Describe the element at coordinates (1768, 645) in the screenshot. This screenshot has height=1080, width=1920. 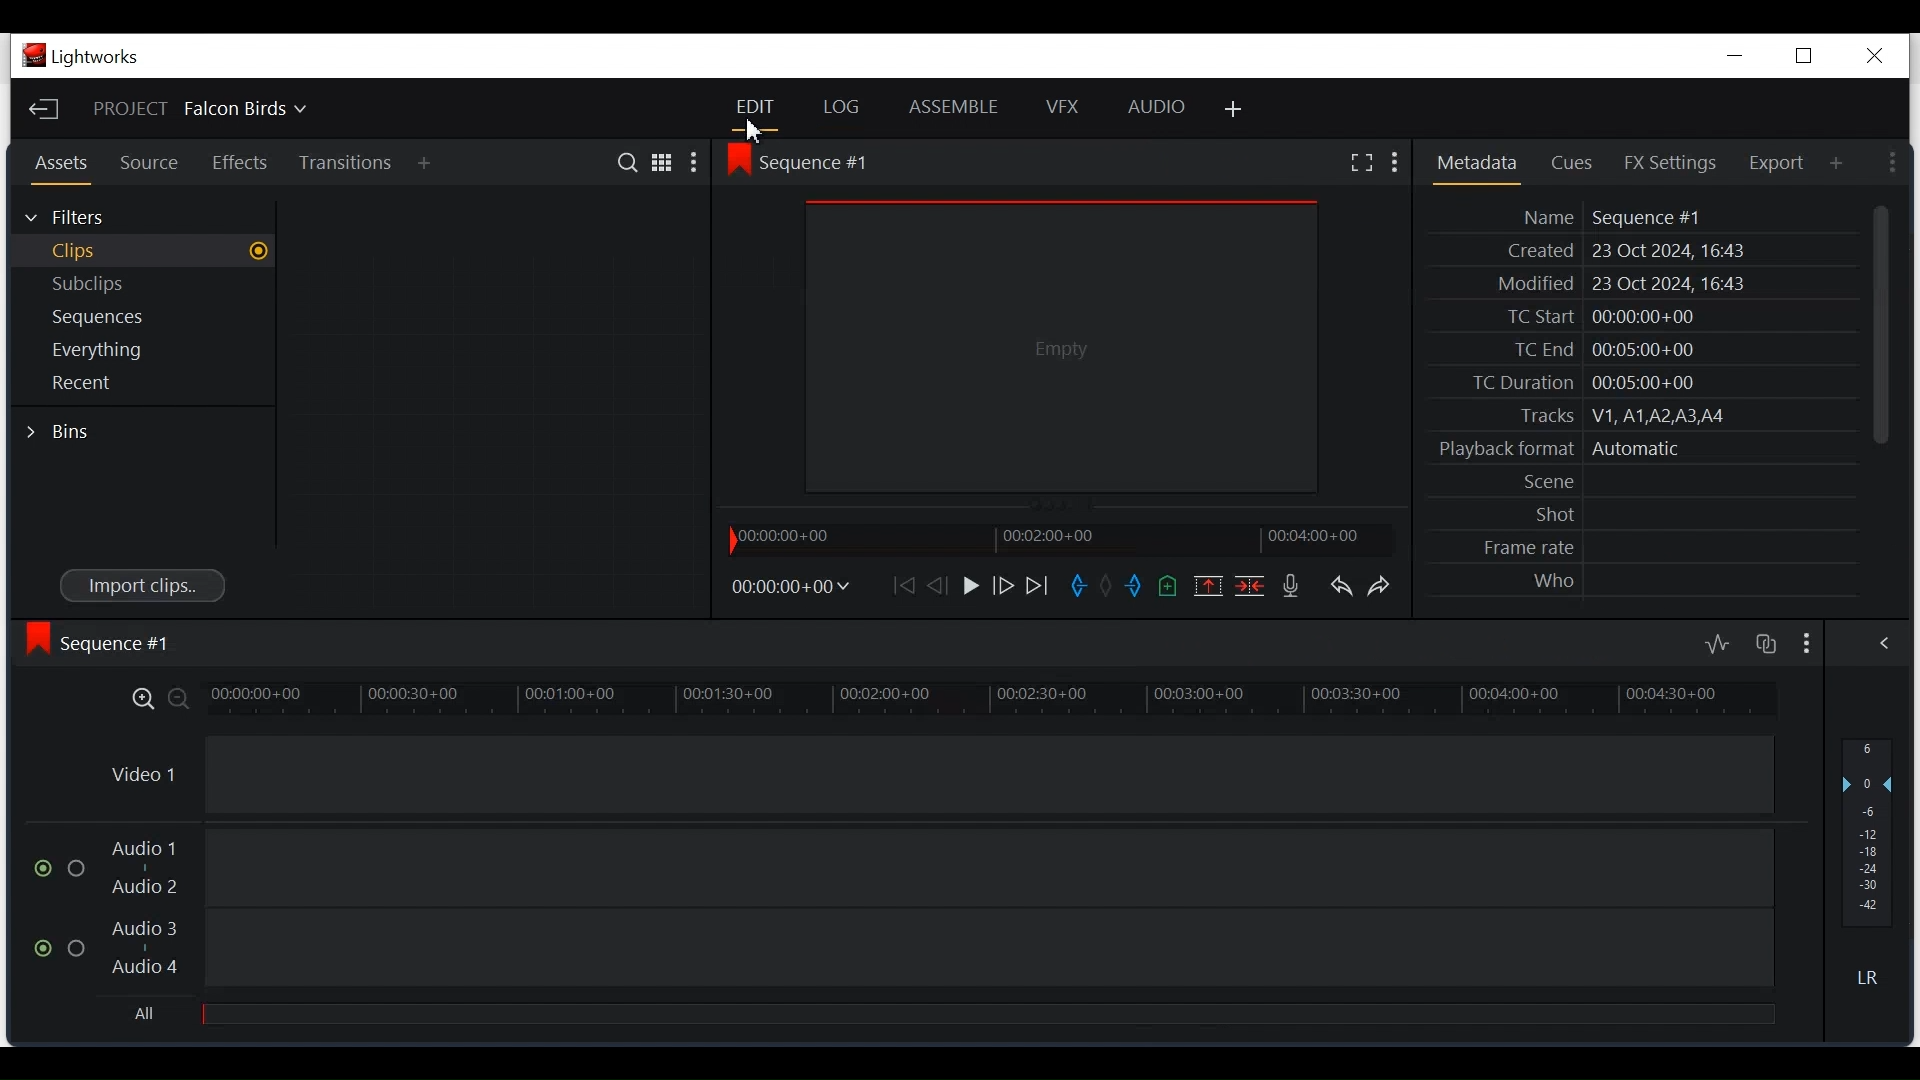
I see `Toggle auto track sync` at that location.